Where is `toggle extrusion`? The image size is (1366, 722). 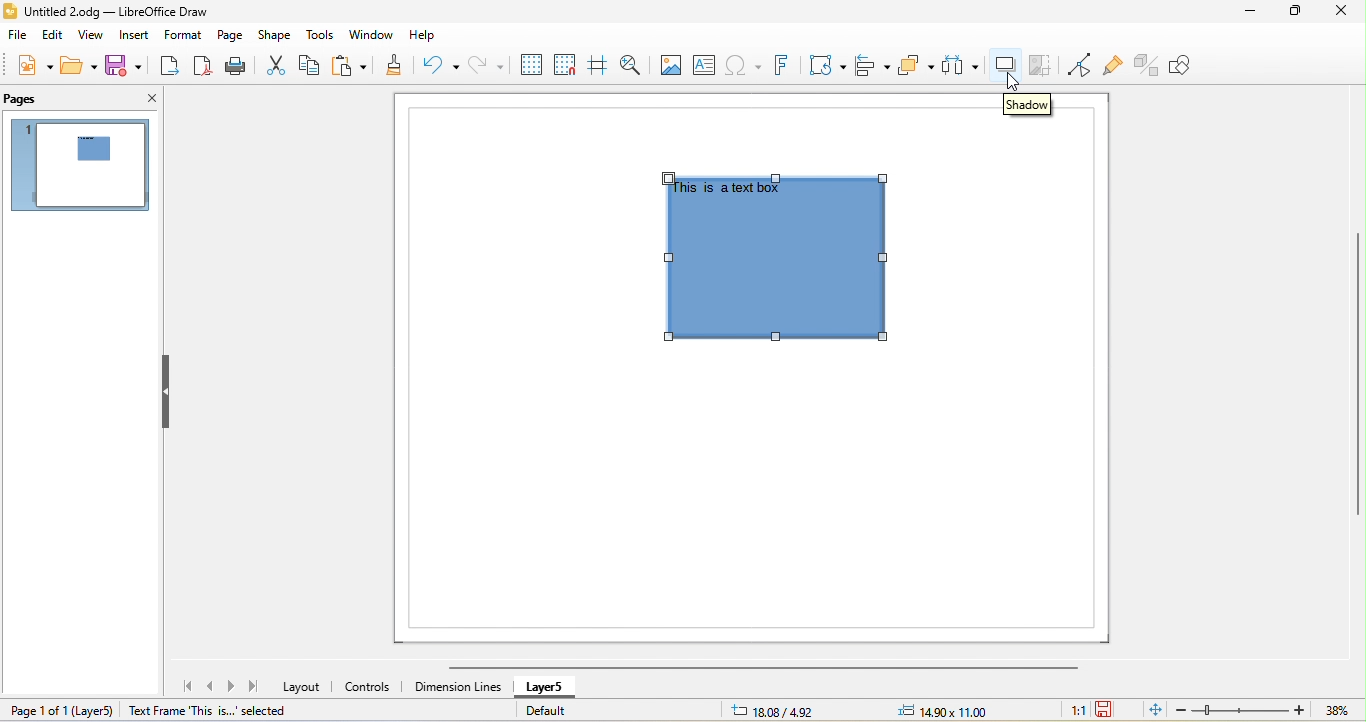
toggle extrusion is located at coordinates (1147, 67).